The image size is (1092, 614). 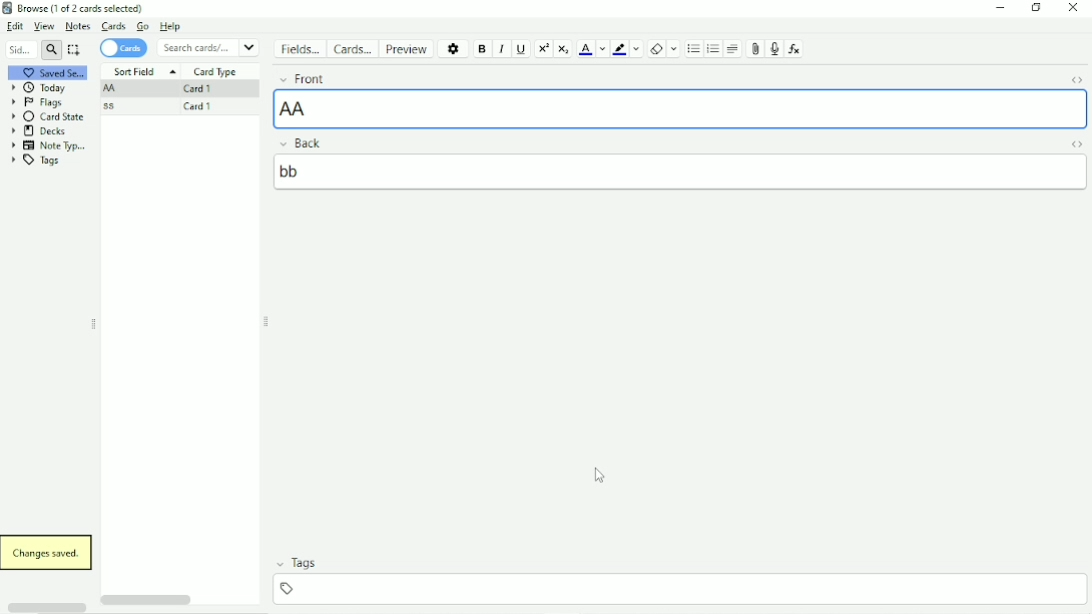 I want to click on Input tags, so click(x=678, y=589).